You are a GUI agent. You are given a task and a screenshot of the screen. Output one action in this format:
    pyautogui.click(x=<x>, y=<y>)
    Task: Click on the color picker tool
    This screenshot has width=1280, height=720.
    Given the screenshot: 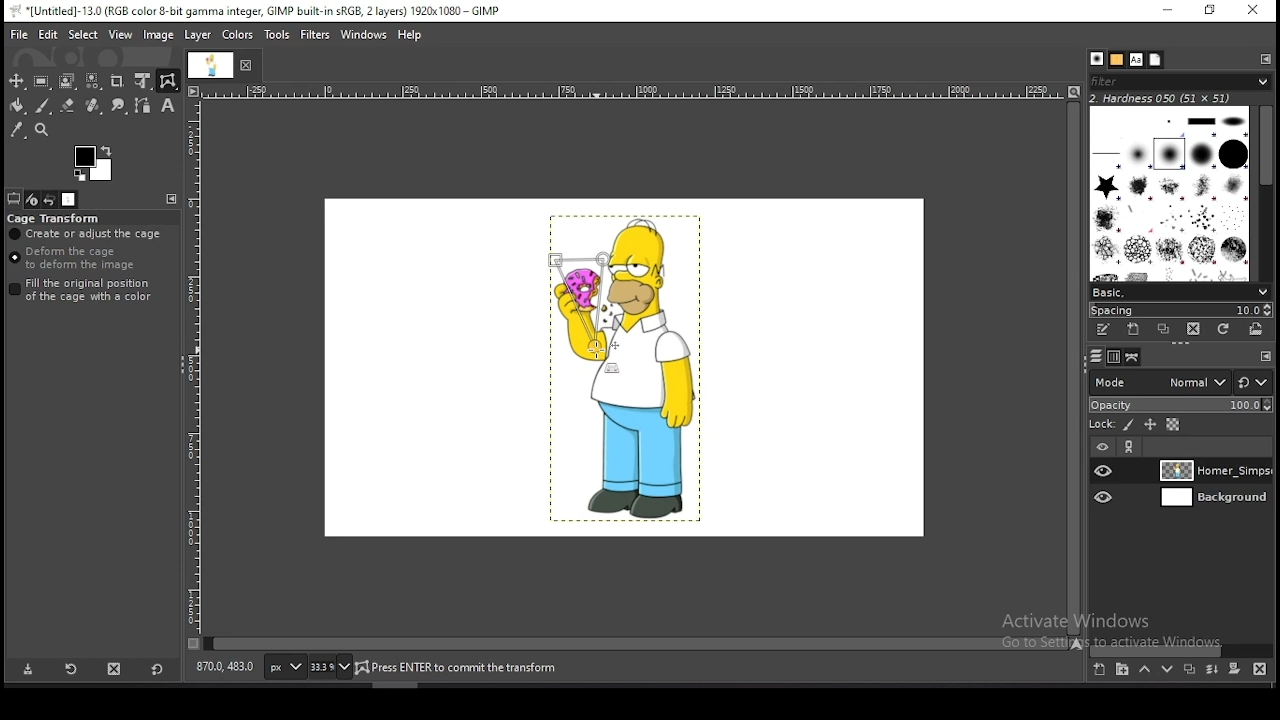 What is the action you would take?
    pyautogui.click(x=17, y=129)
    